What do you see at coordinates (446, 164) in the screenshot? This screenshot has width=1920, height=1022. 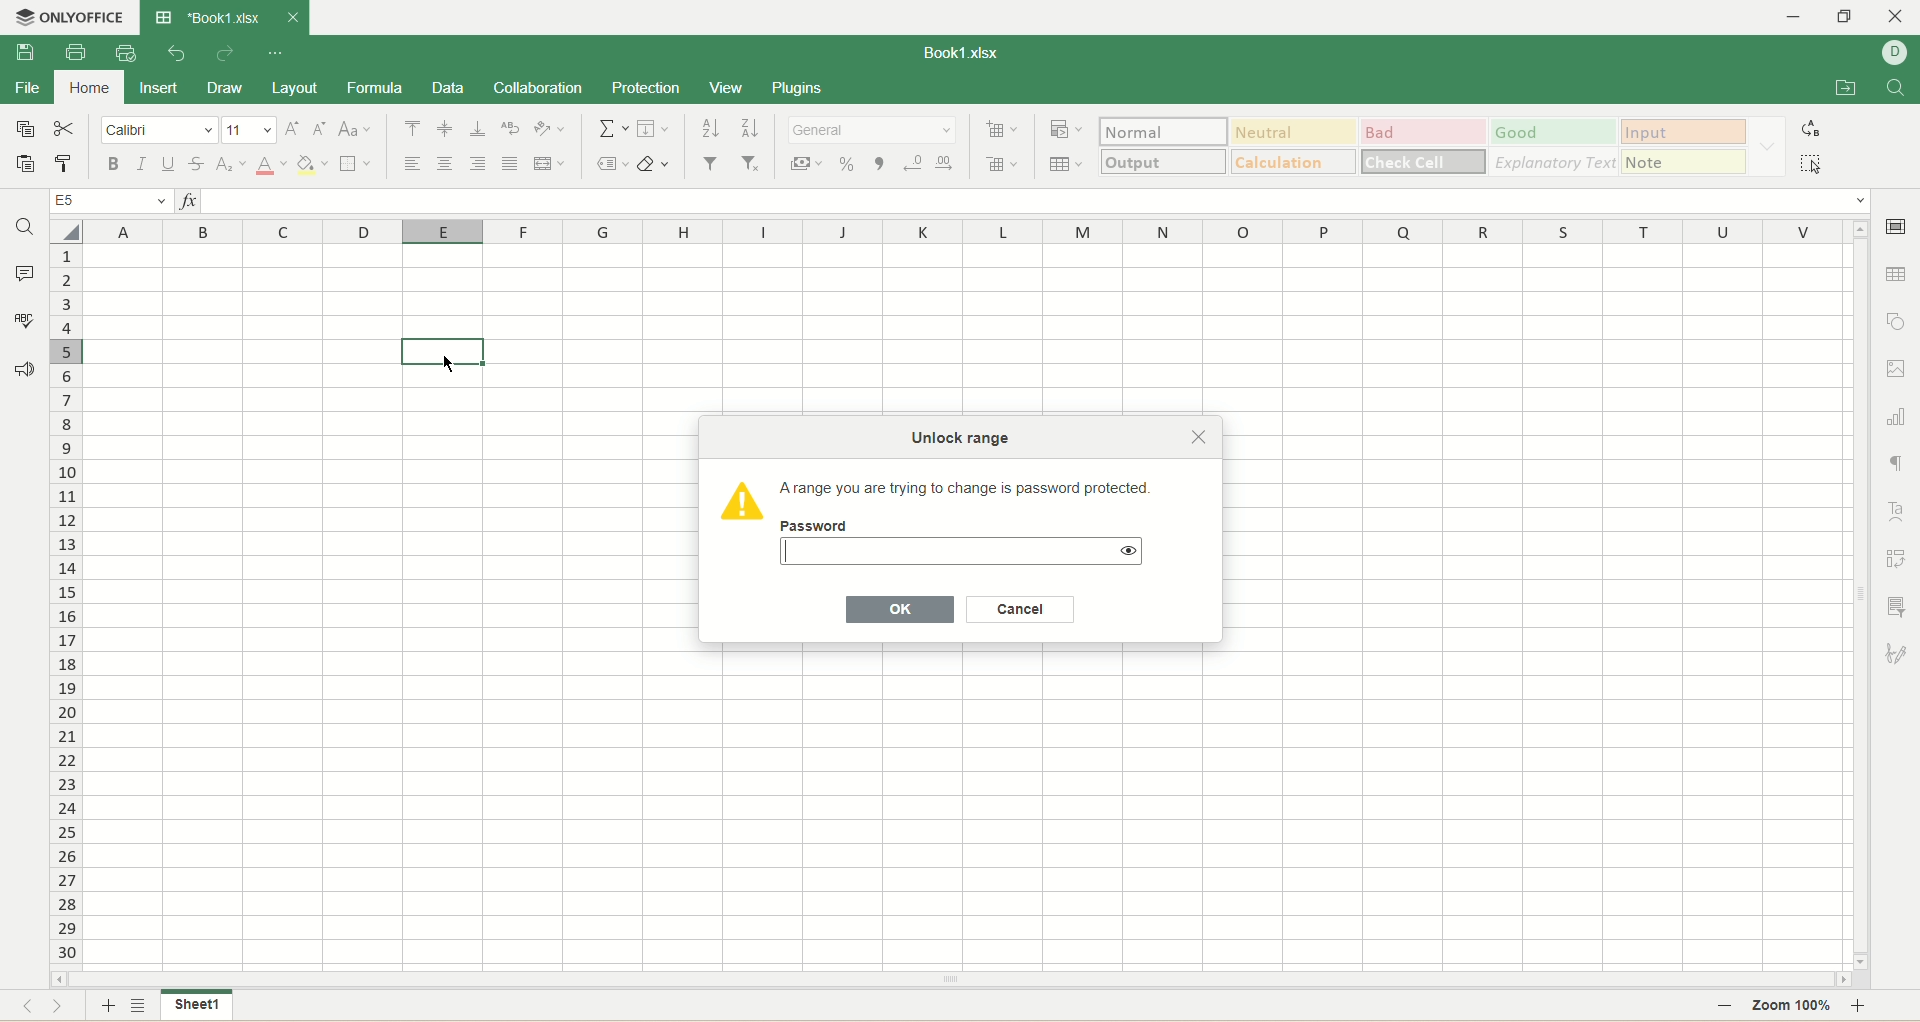 I see `align center` at bounding box center [446, 164].